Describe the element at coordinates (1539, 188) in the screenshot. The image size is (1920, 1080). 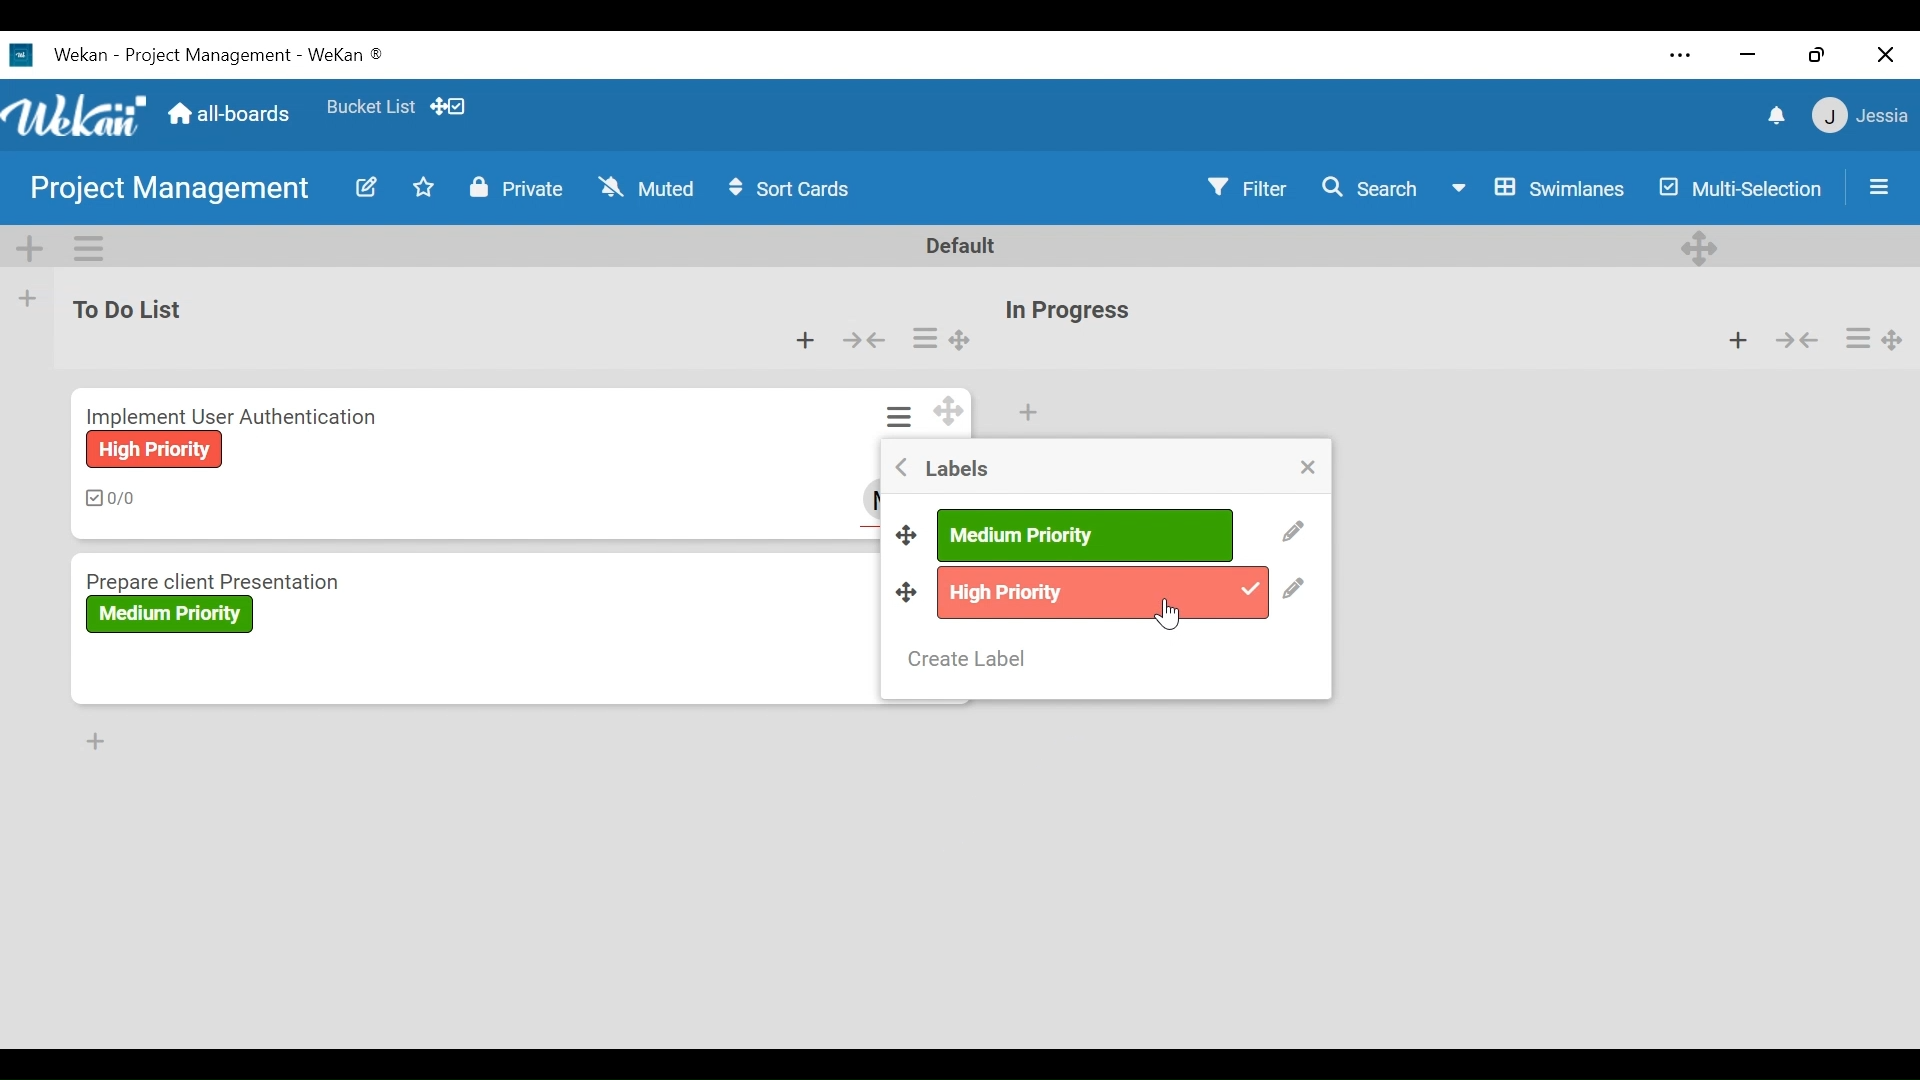
I see `Board View` at that location.